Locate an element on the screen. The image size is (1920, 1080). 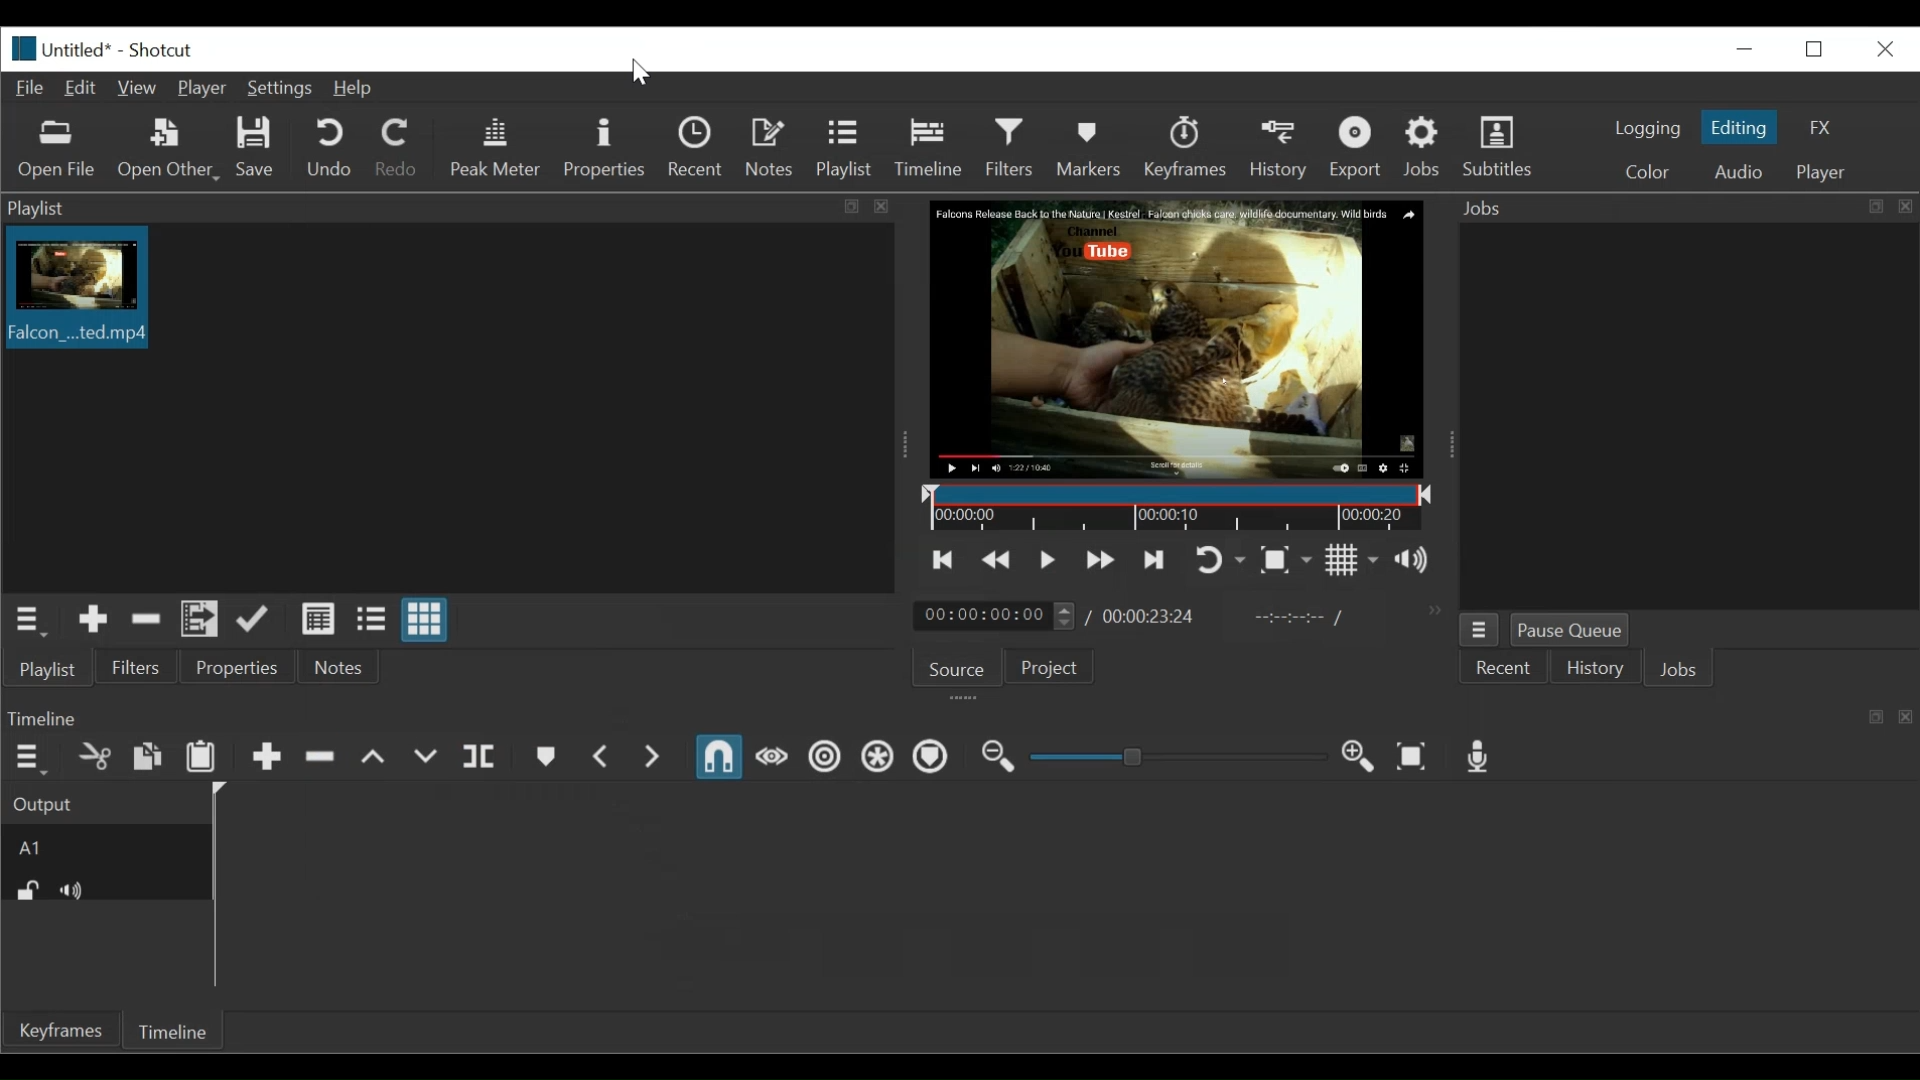
FX is located at coordinates (1820, 129).